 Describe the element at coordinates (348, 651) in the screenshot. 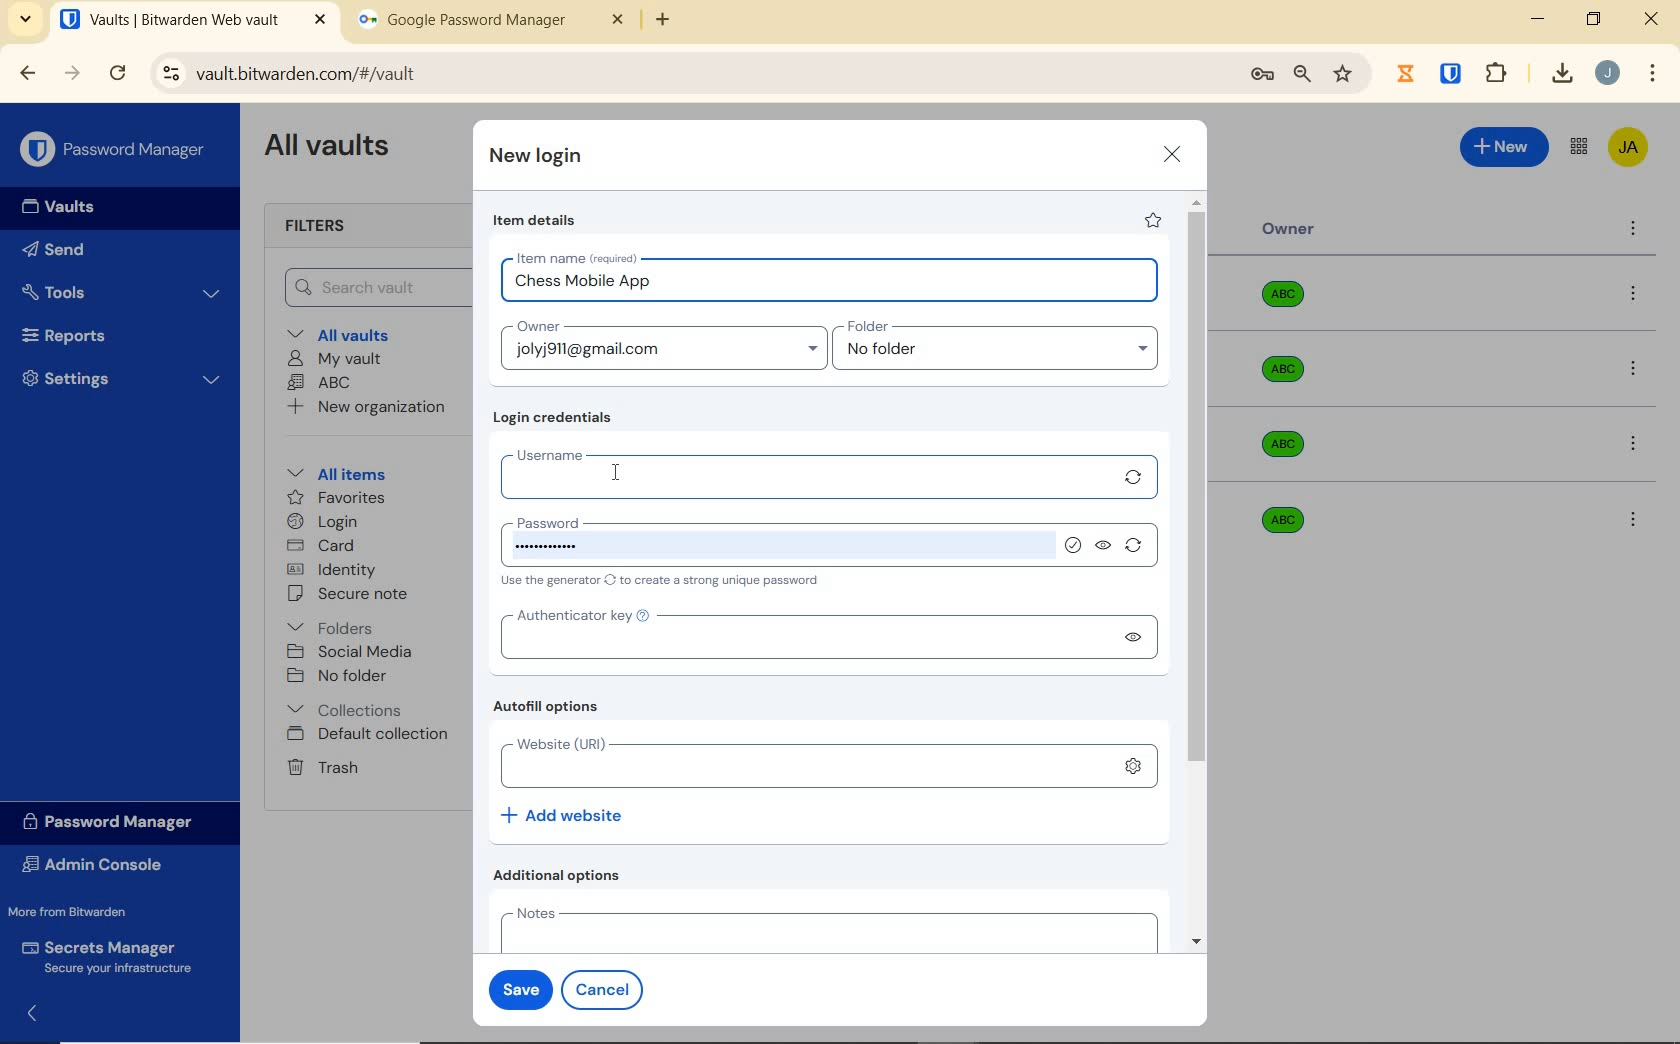

I see `Social media` at that location.